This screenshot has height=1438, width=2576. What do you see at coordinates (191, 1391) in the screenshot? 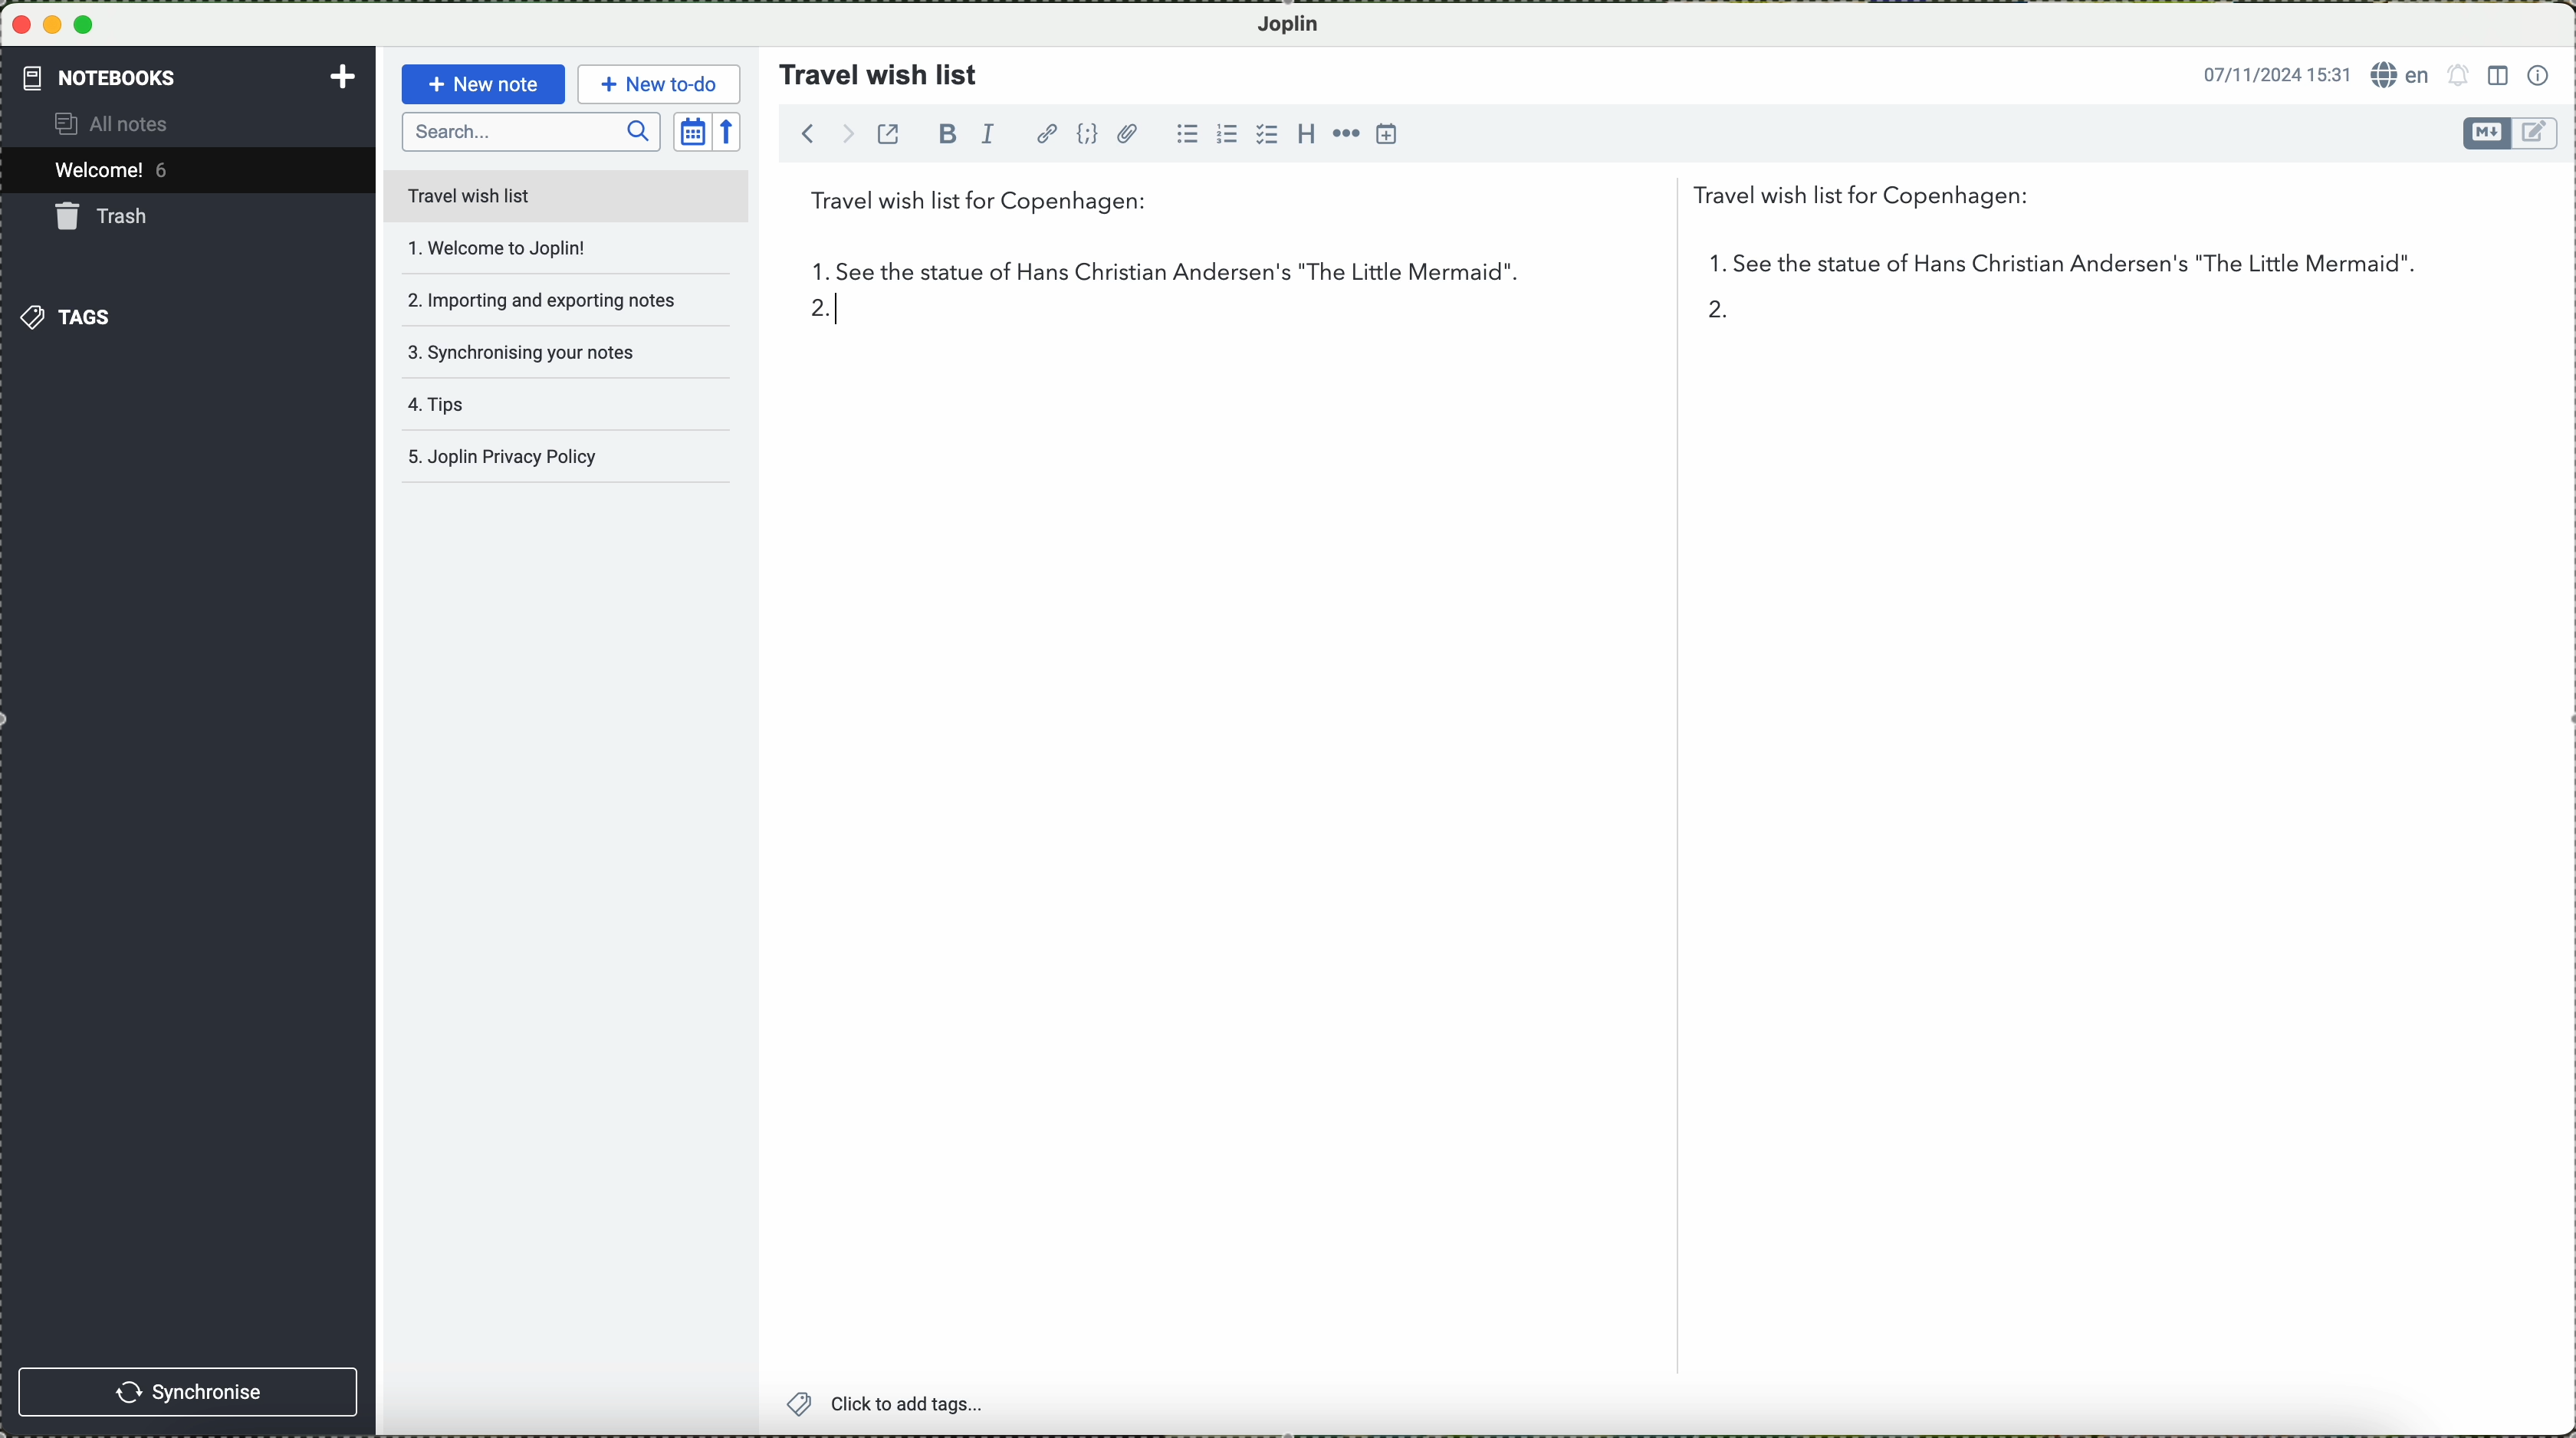
I see `synchronise button` at bounding box center [191, 1391].